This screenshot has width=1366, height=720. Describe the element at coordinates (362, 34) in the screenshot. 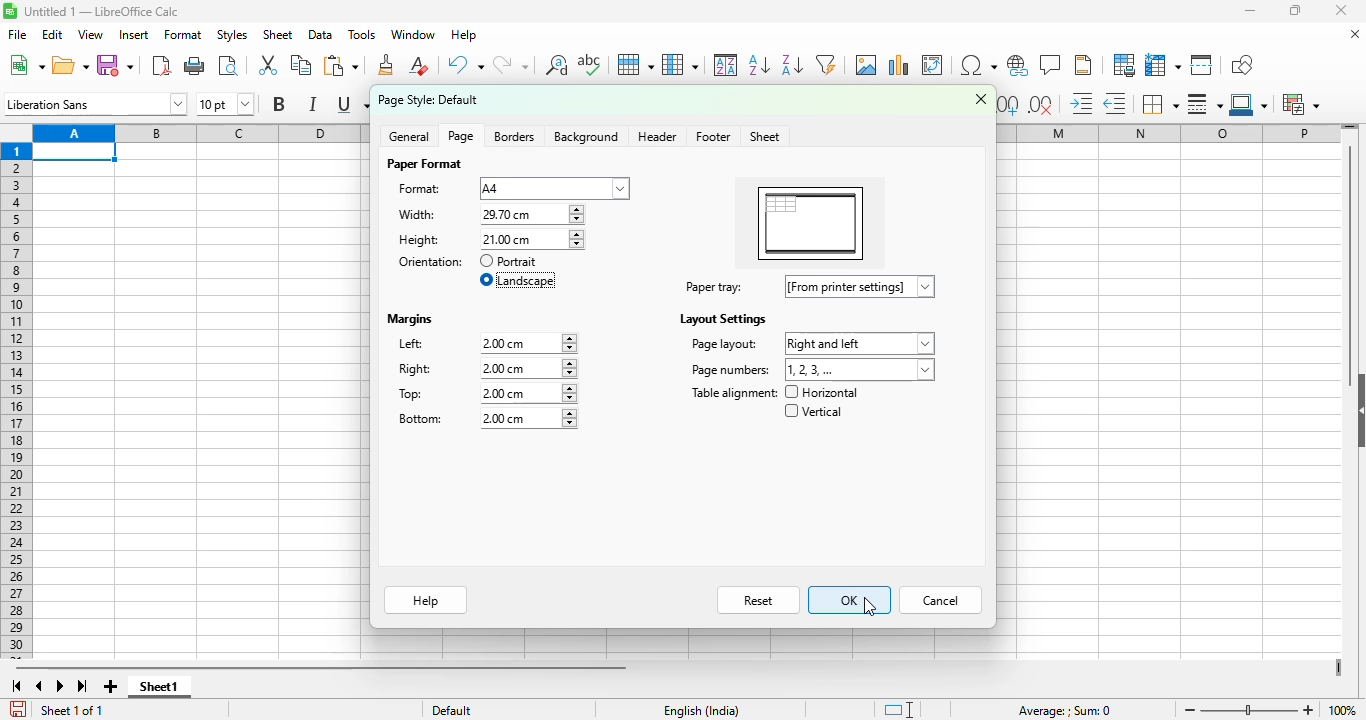

I see `tools` at that location.